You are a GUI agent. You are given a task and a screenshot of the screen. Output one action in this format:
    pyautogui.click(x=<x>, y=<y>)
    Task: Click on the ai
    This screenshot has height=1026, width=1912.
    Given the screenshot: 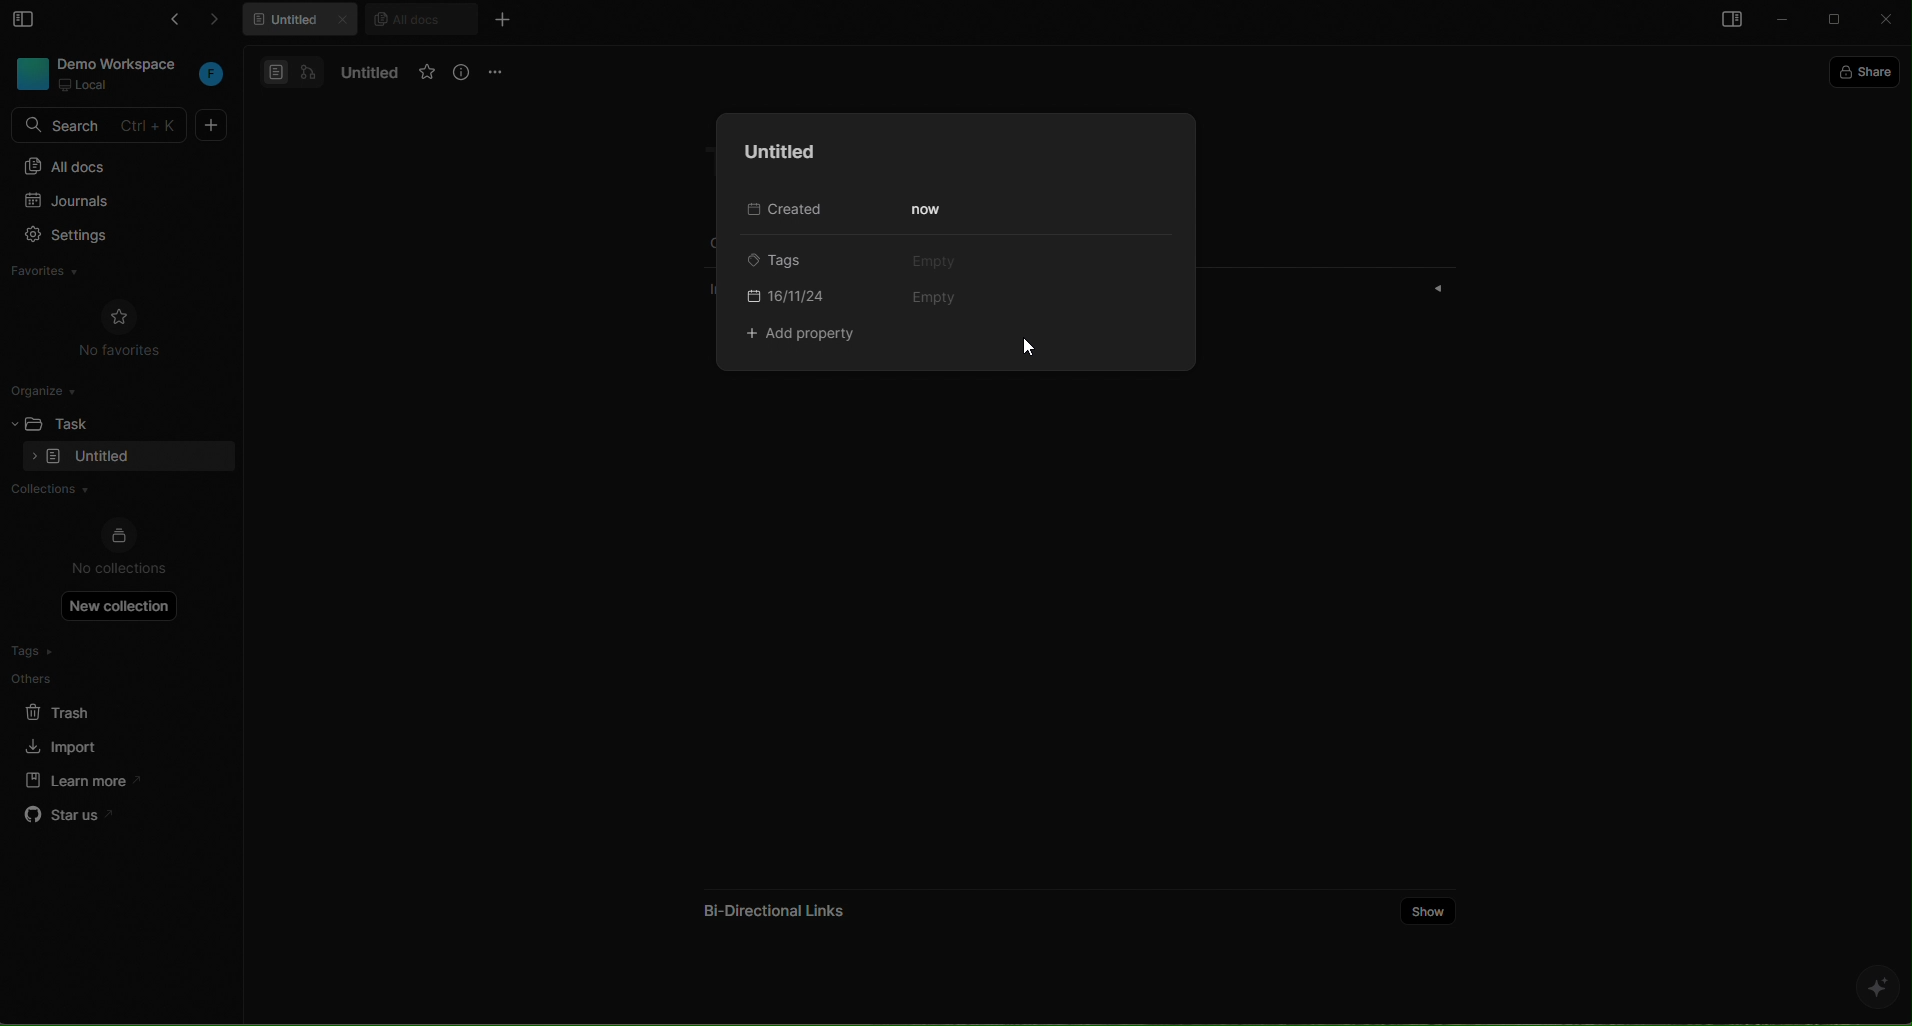 What is the action you would take?
    pyautogui.click(x=1876, y=987)
    